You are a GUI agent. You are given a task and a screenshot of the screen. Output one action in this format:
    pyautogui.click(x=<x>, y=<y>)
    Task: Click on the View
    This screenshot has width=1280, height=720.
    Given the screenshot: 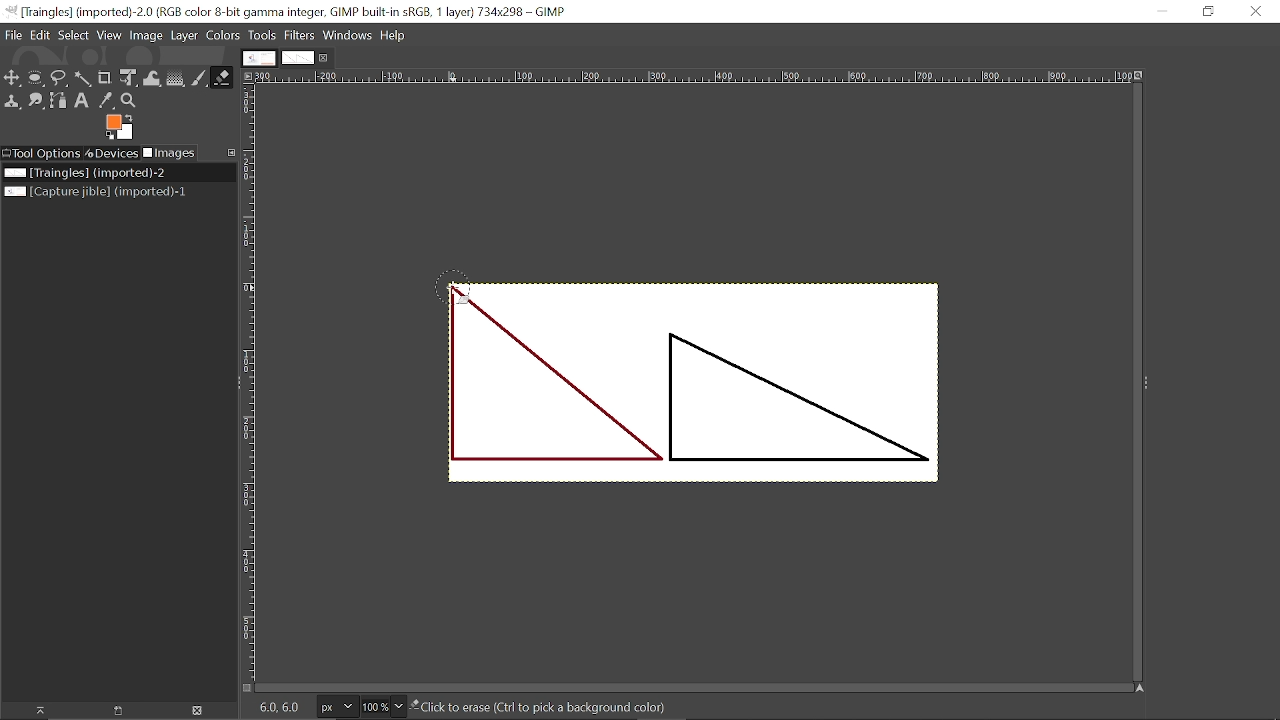 What is the action you would take?
    pyautogui.click(x=108, y=35)
    